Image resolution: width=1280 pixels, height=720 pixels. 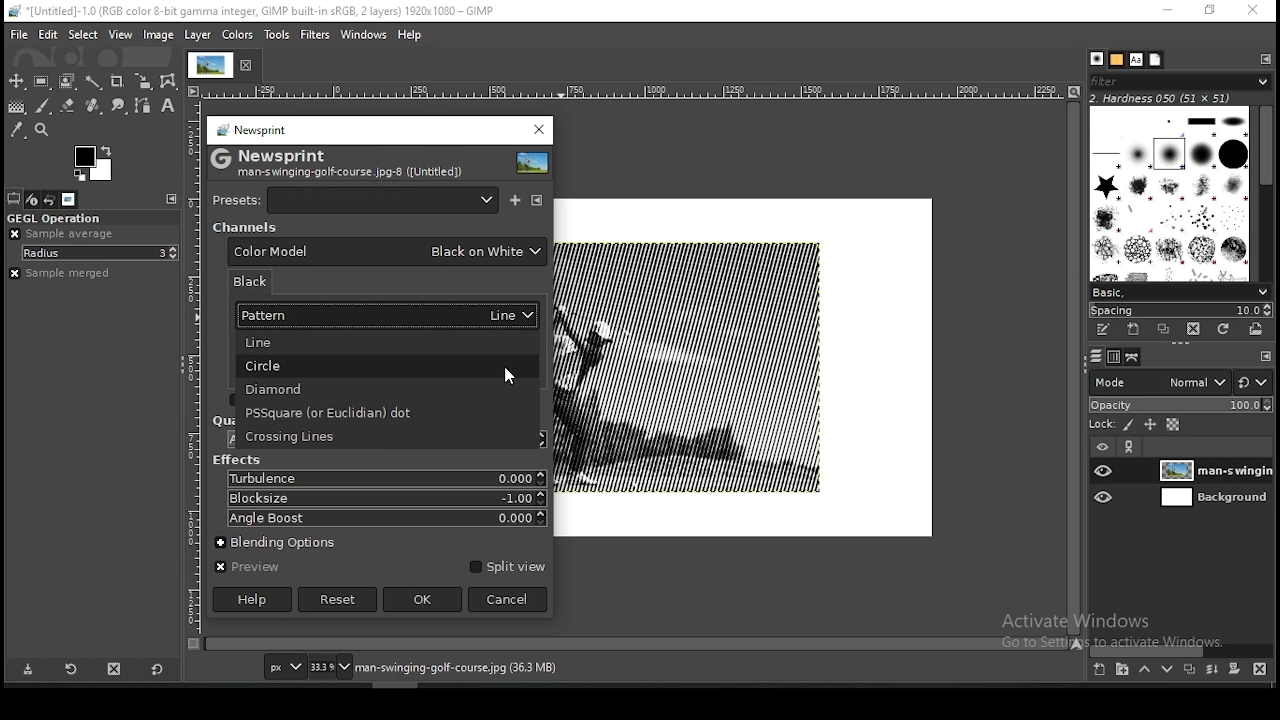 What do you see at coordinates (1261, 193) in the screenshot?
I see `scroll bar` at bounding box center [1261, 193].